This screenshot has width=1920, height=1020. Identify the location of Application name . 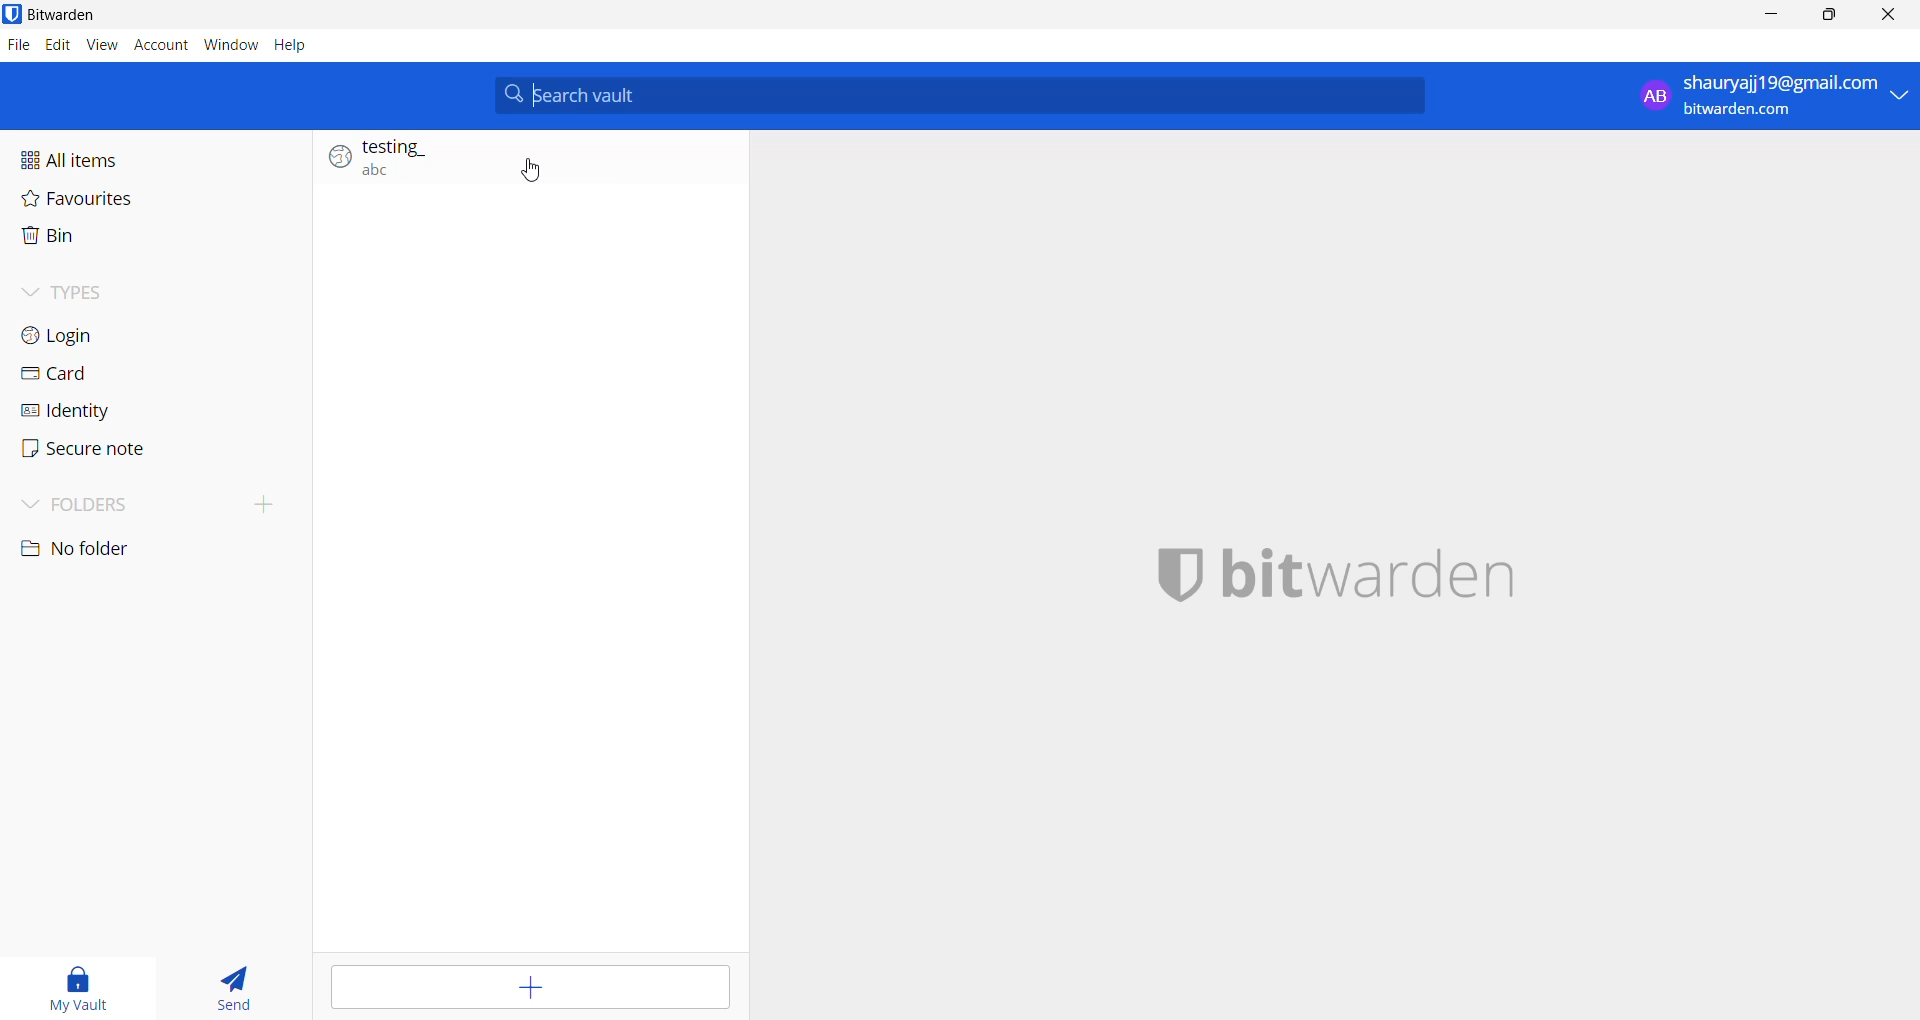
(87, 15).